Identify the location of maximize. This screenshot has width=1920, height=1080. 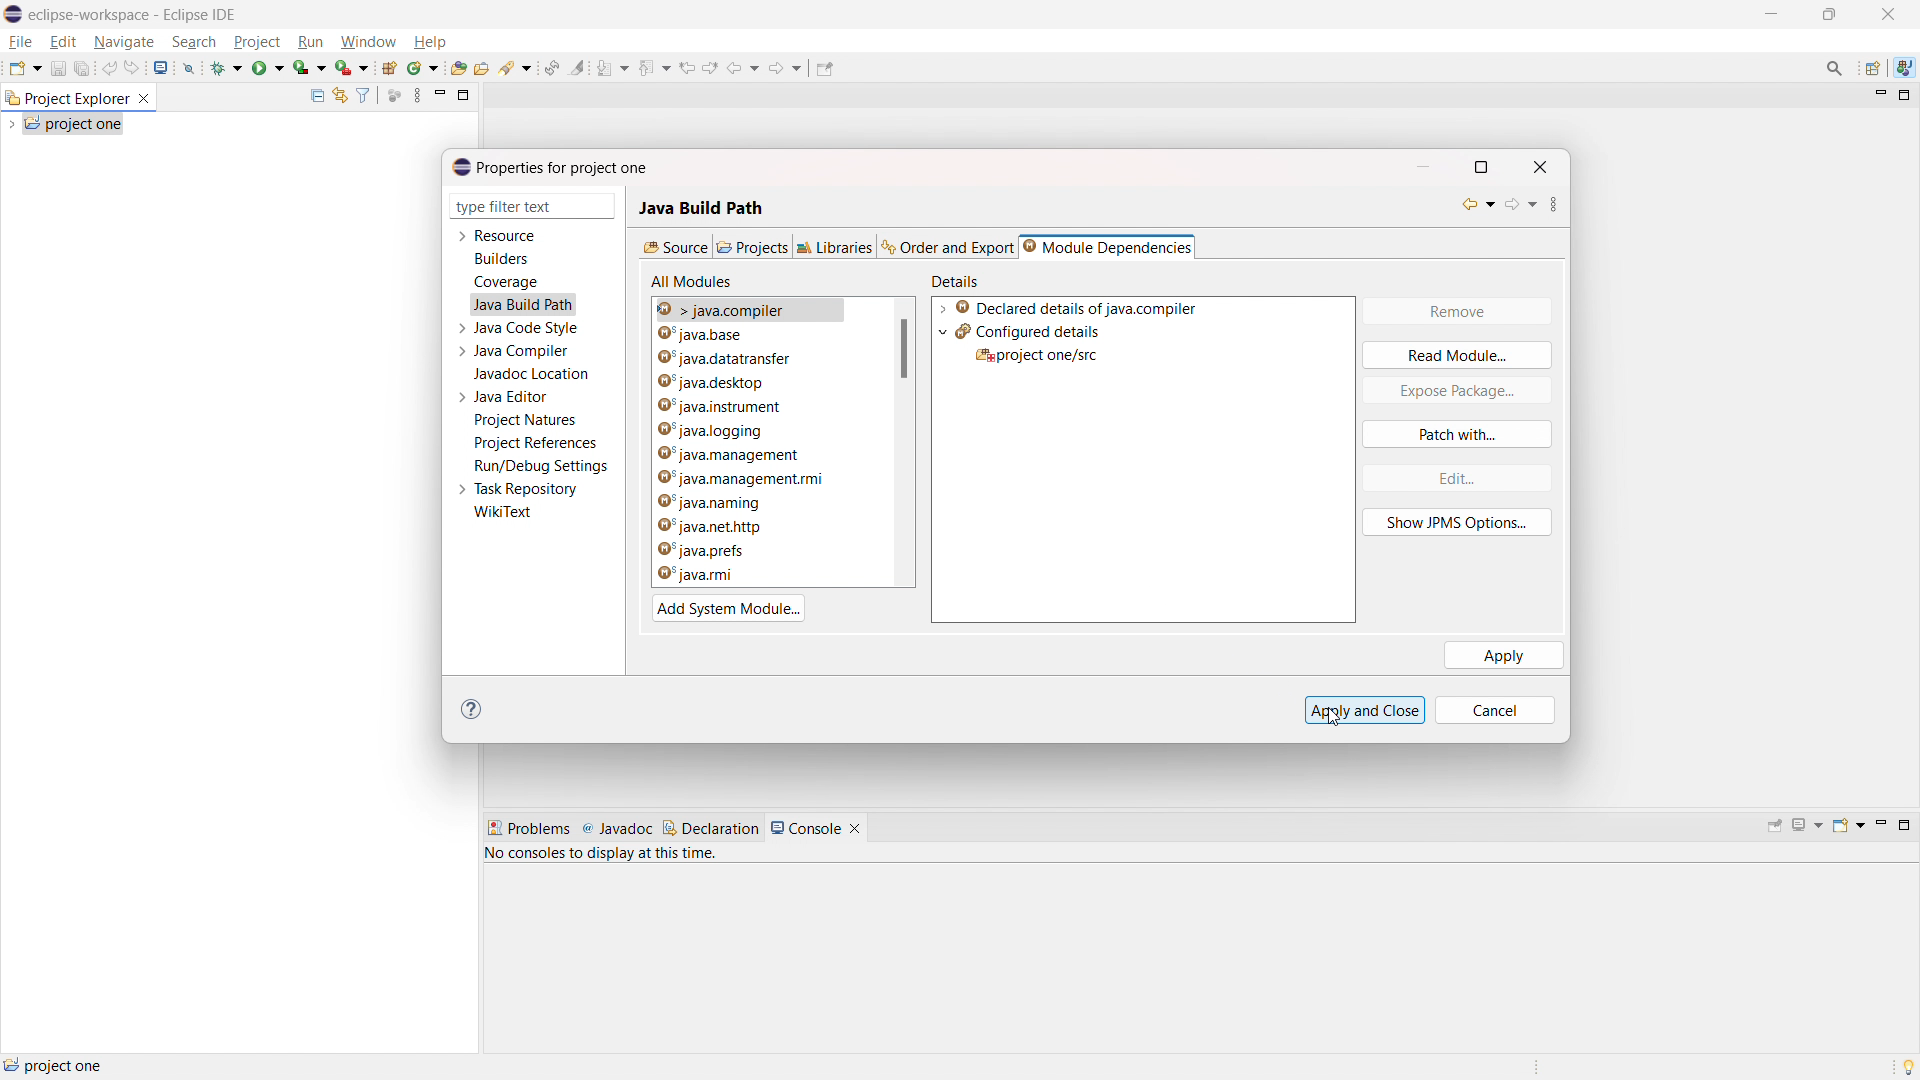
(1904, 825).